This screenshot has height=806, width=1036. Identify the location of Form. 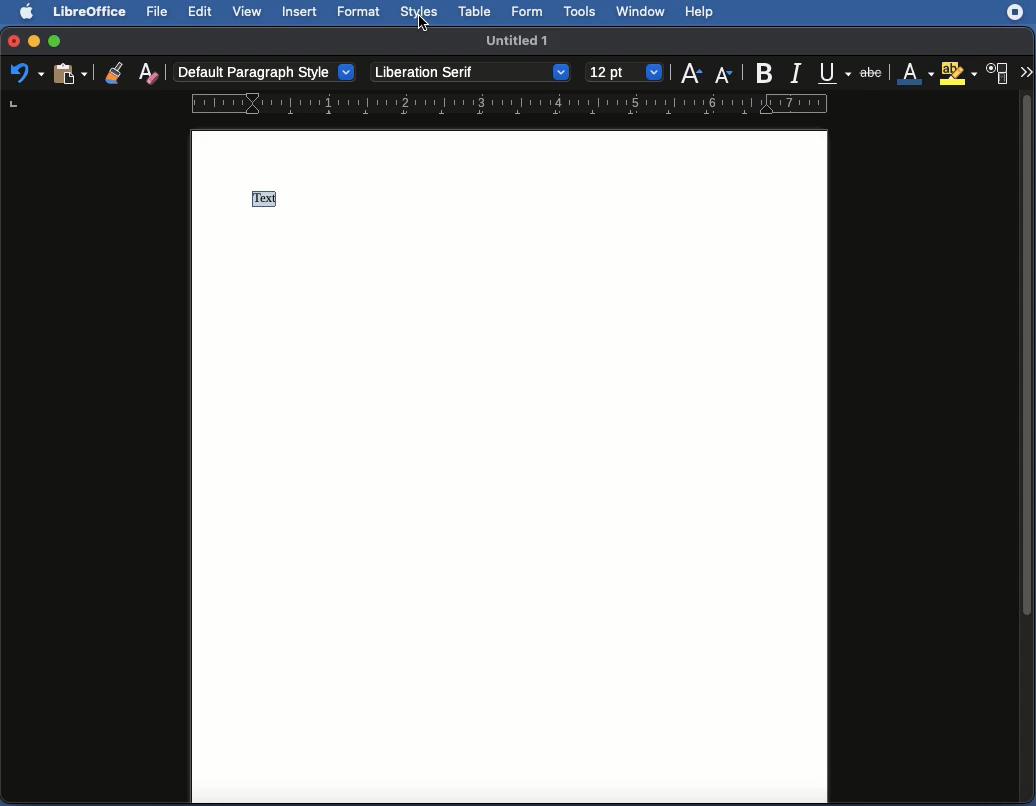
(530, 12).